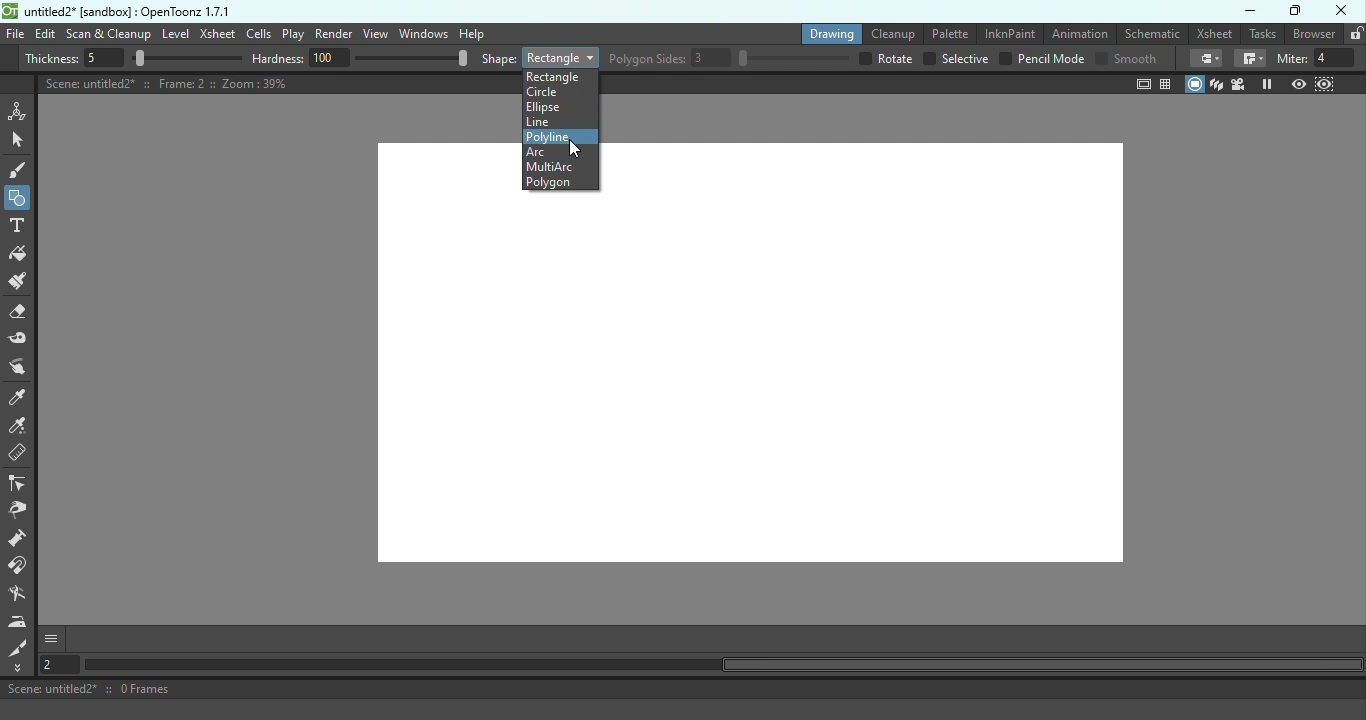 The image size is (1366, 720). Describe the element at coordinates (946, 34) in the screenshot. I see `Palette` at that location.